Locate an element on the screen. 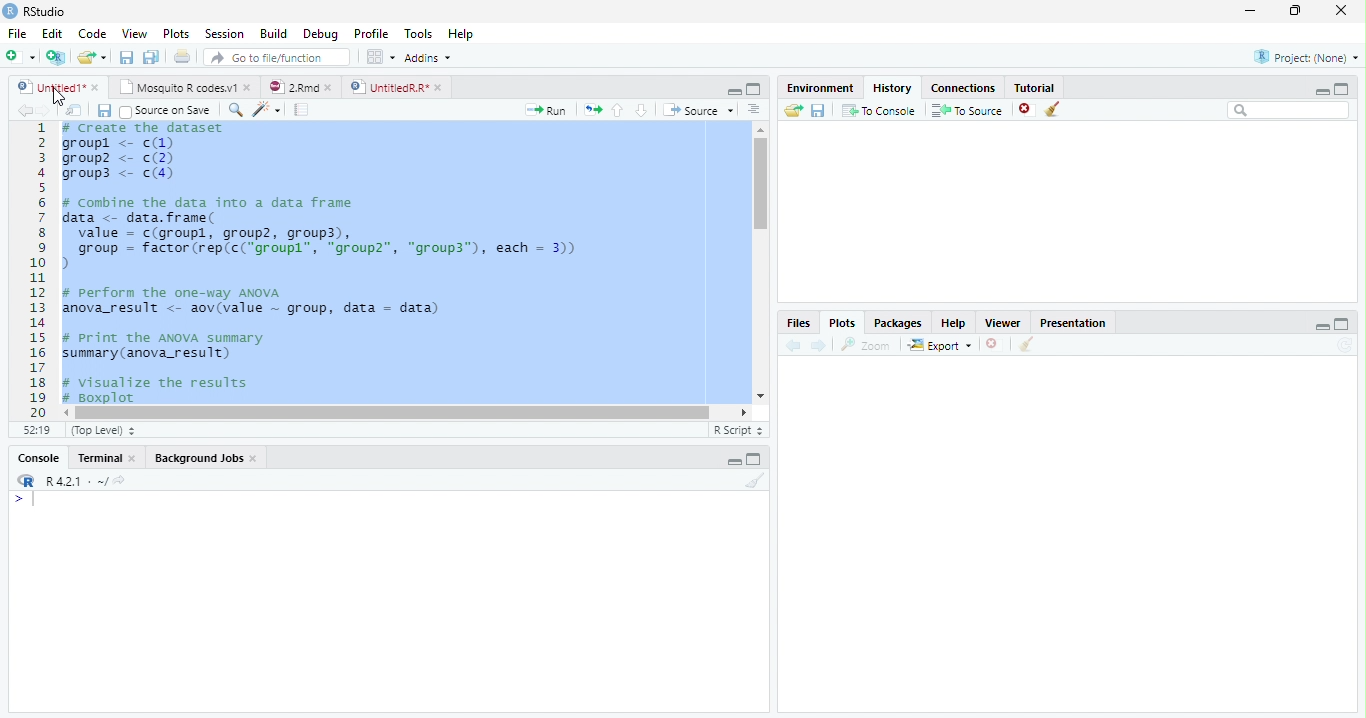  Maximize is located at coordinates (1297, 11).